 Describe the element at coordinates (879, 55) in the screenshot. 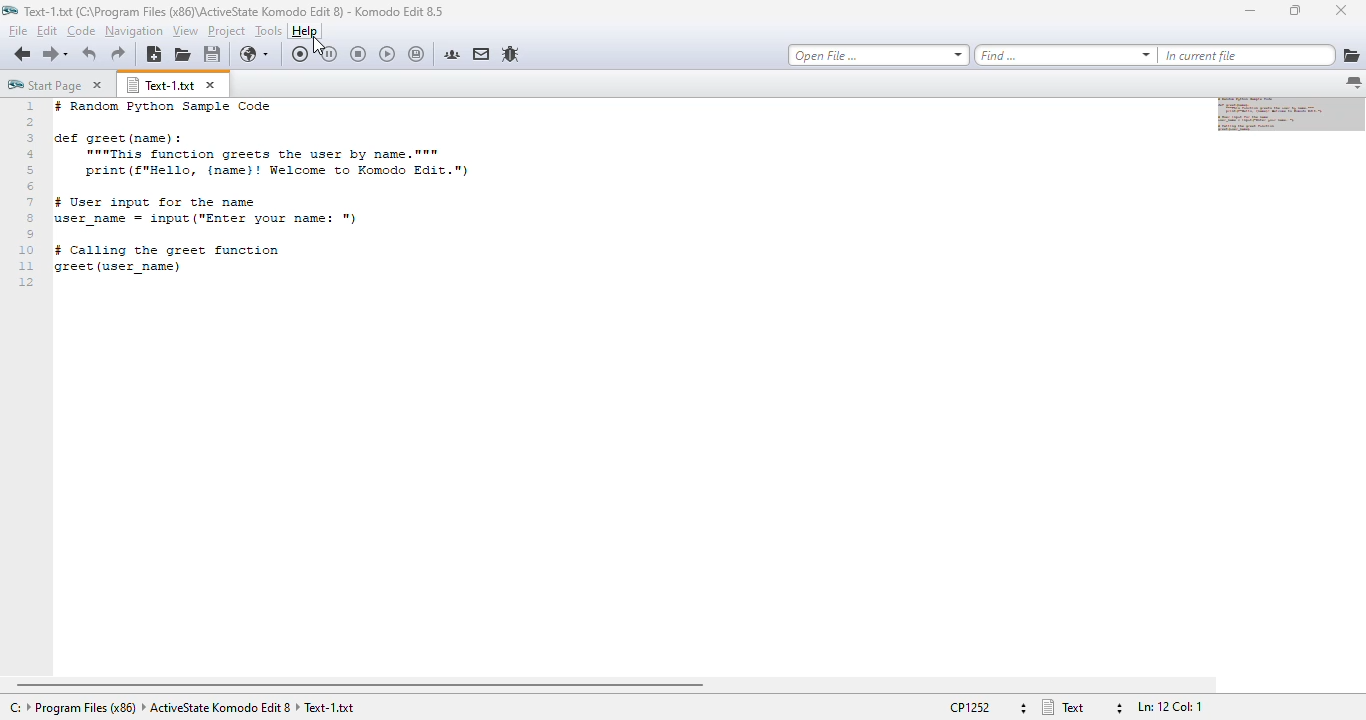

I see `open file` at that location.